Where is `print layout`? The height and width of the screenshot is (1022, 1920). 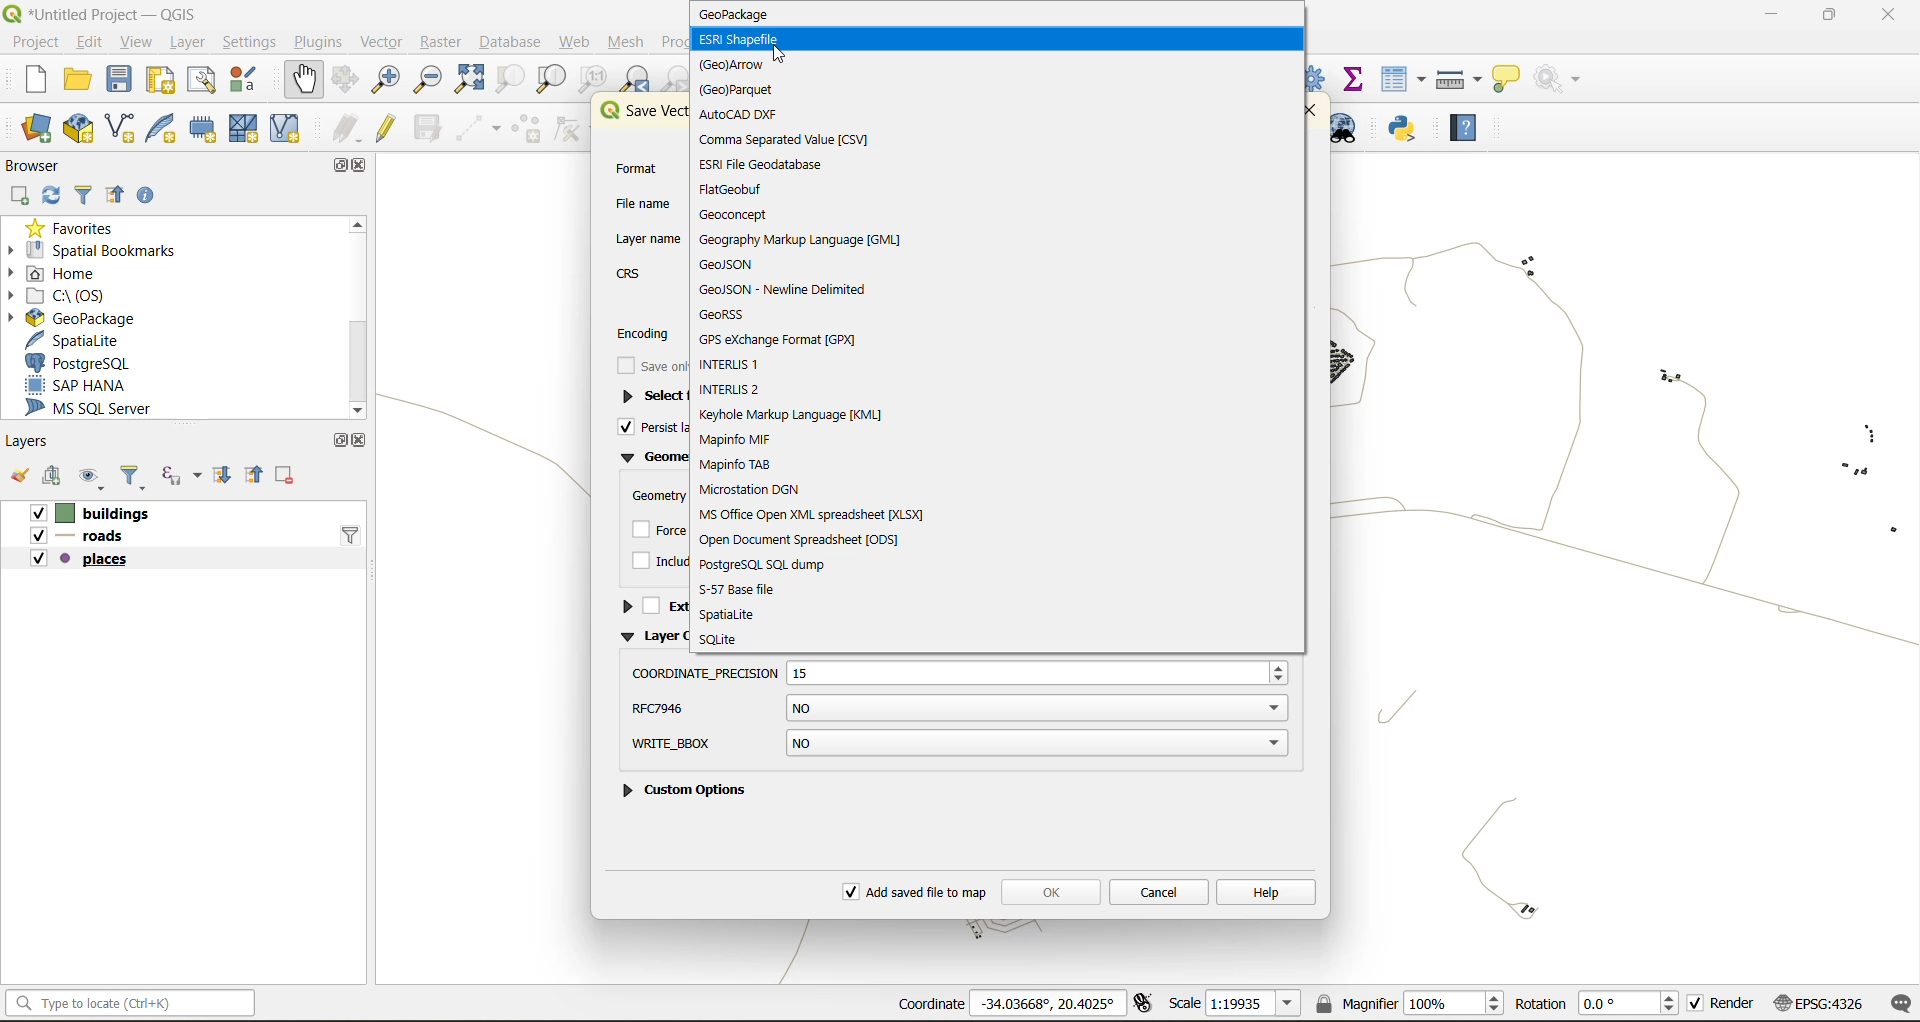 print layout is located at coordinates (167, 80).